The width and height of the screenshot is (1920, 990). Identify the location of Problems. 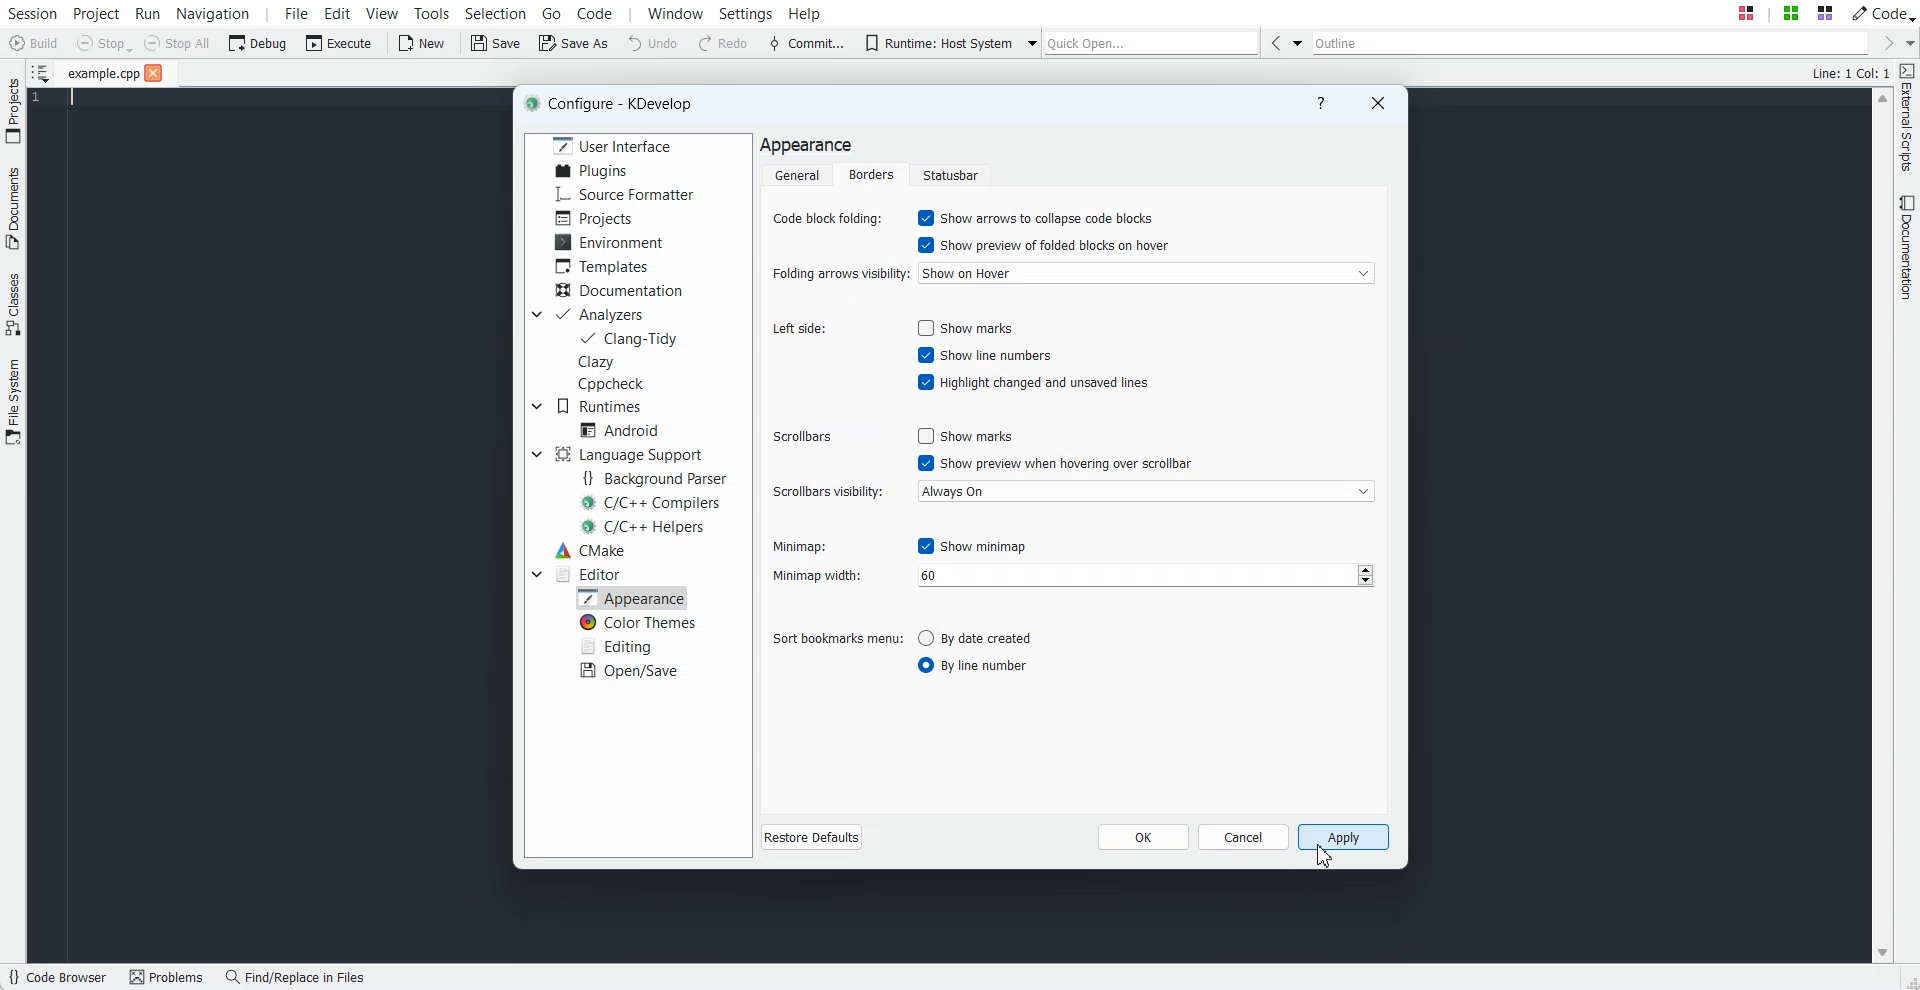
(171, 977).